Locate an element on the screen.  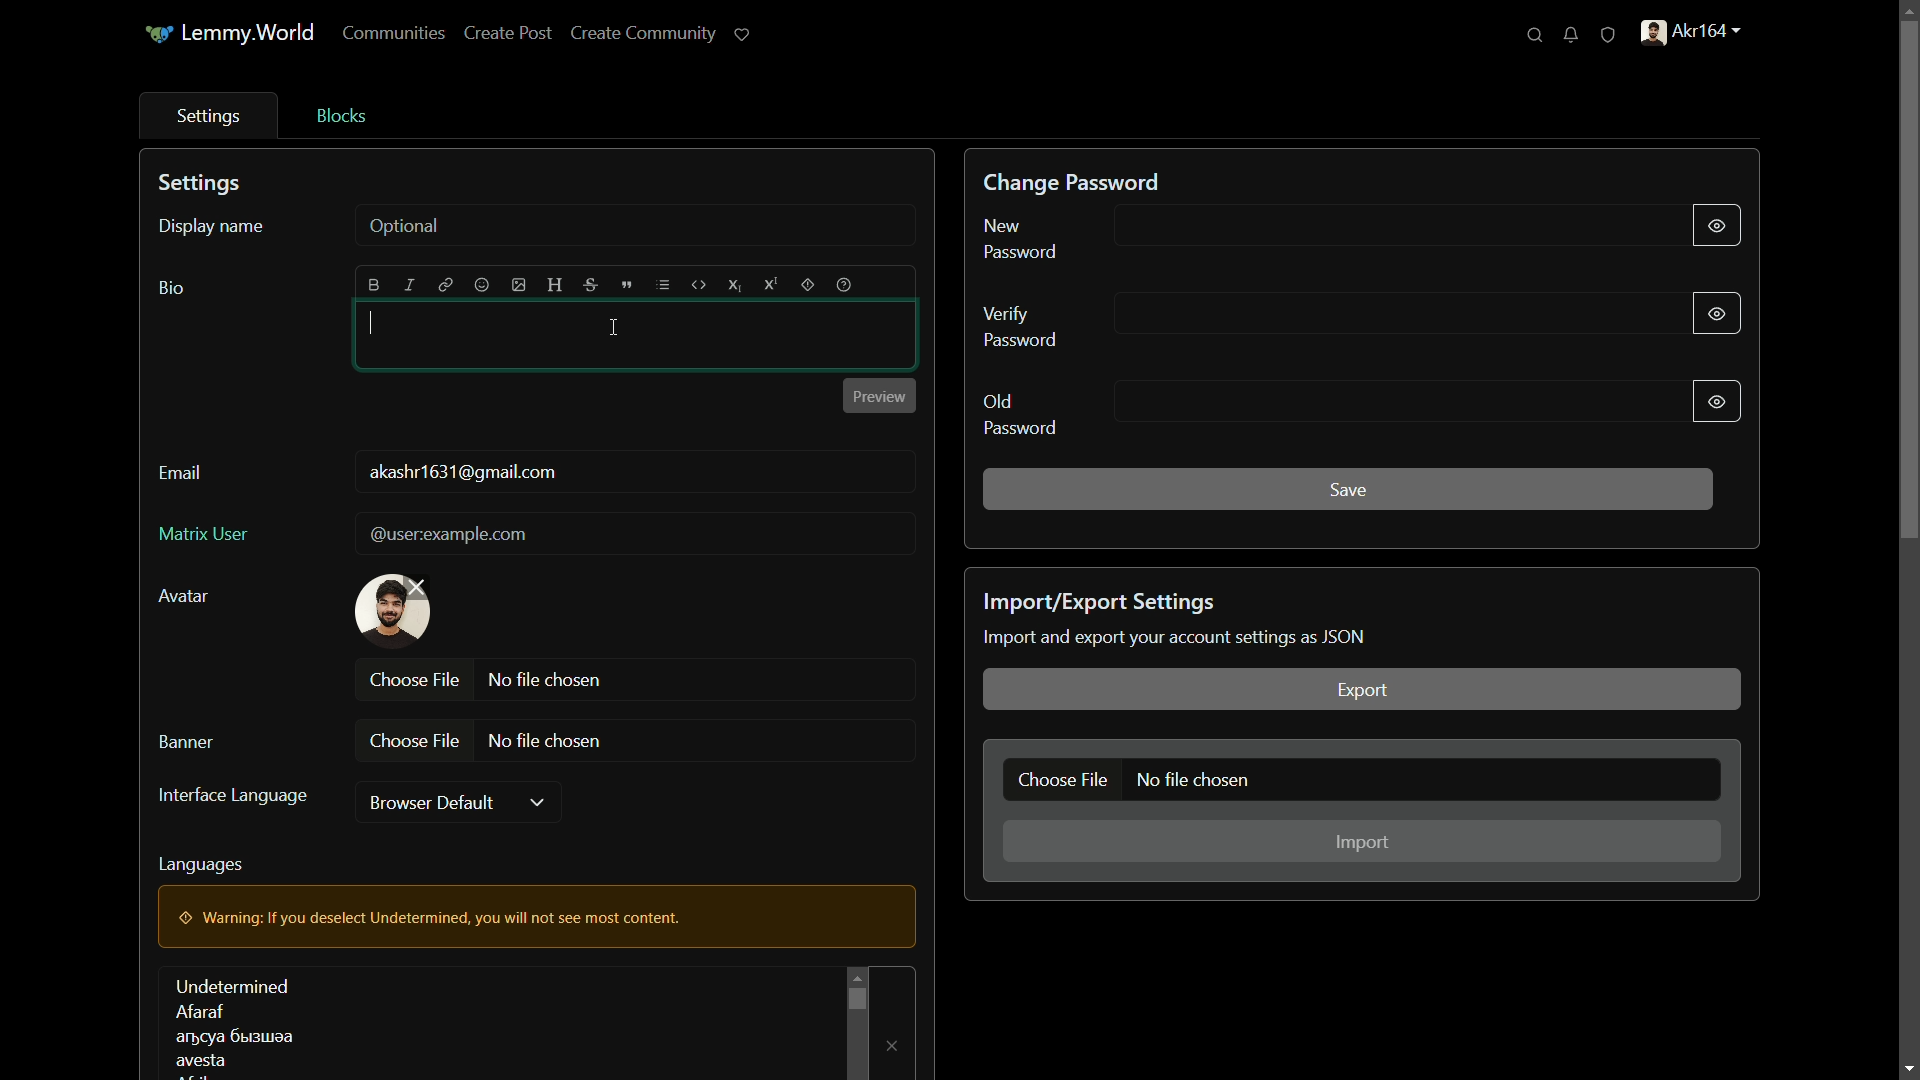
avatar is located at coordinates (182, 596).